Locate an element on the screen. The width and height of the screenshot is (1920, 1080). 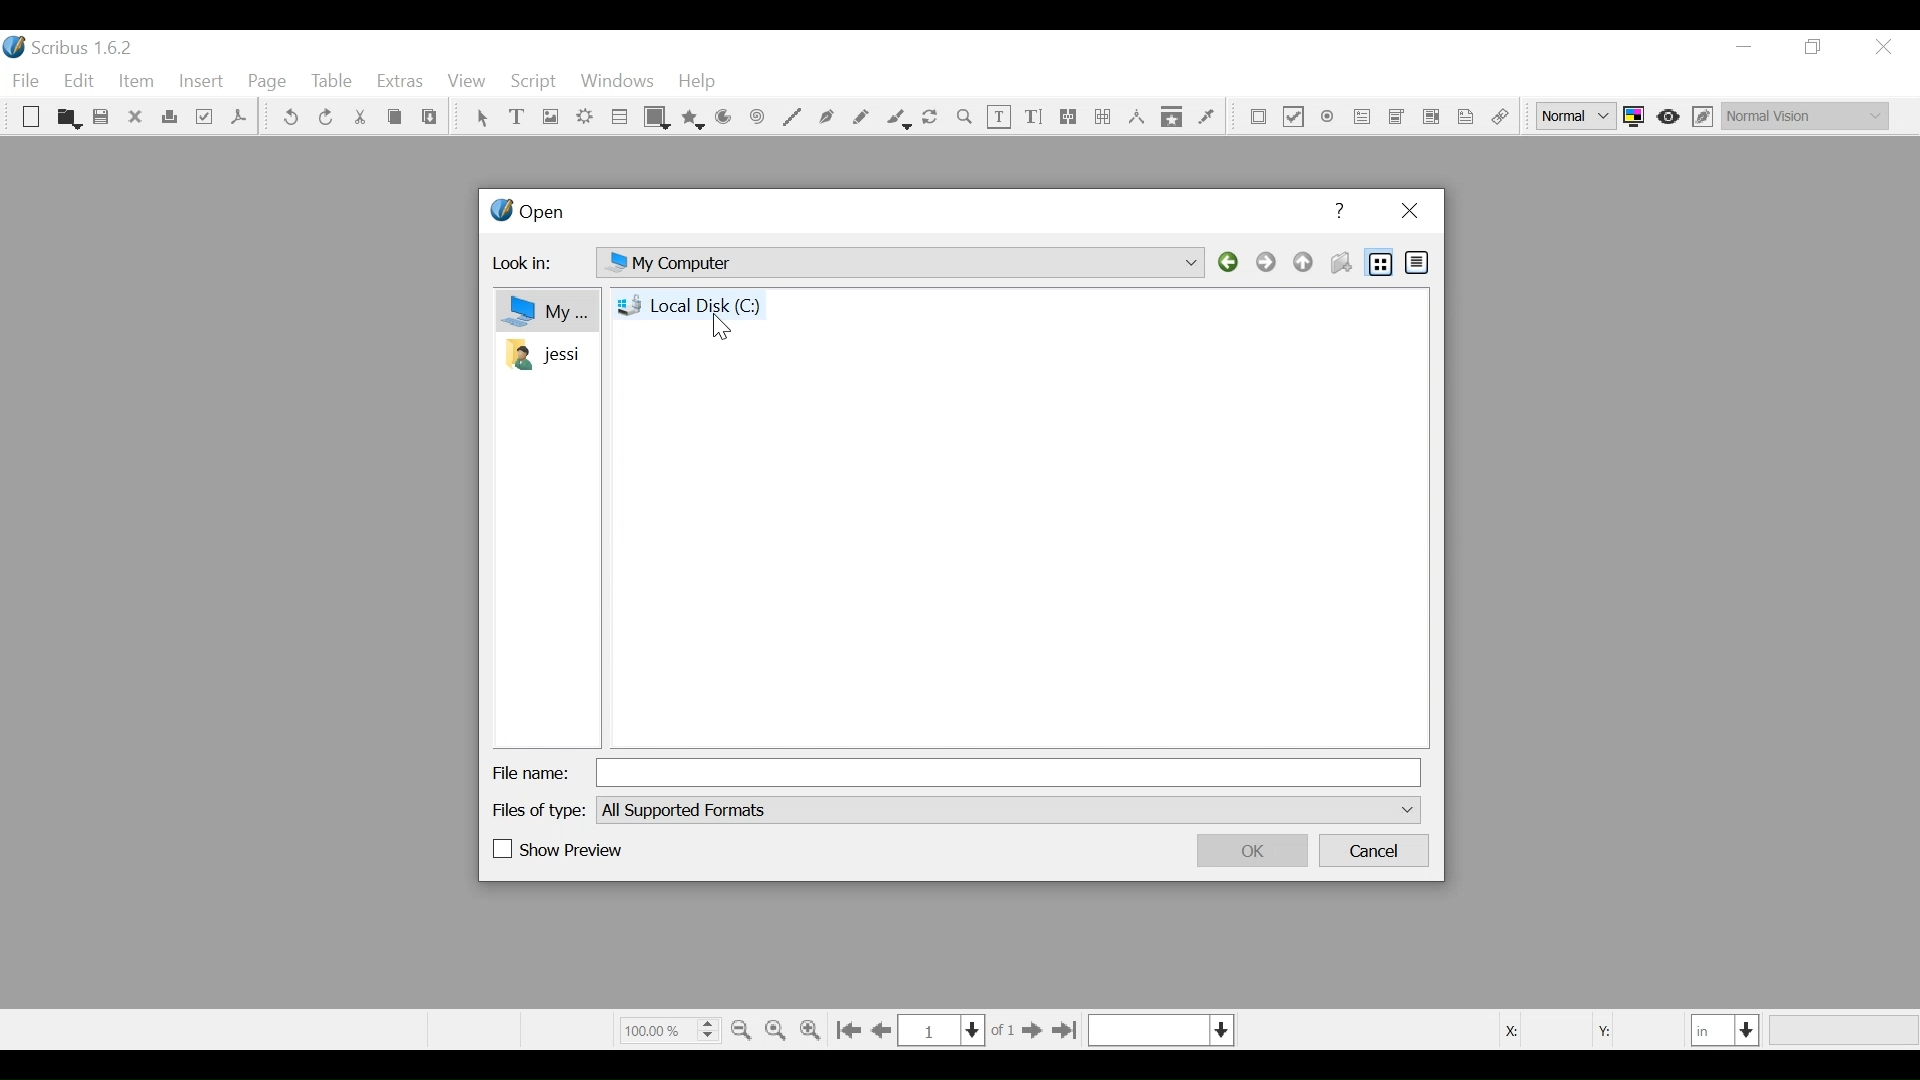
PDF Check Box is located at coordinates (1294, 119).